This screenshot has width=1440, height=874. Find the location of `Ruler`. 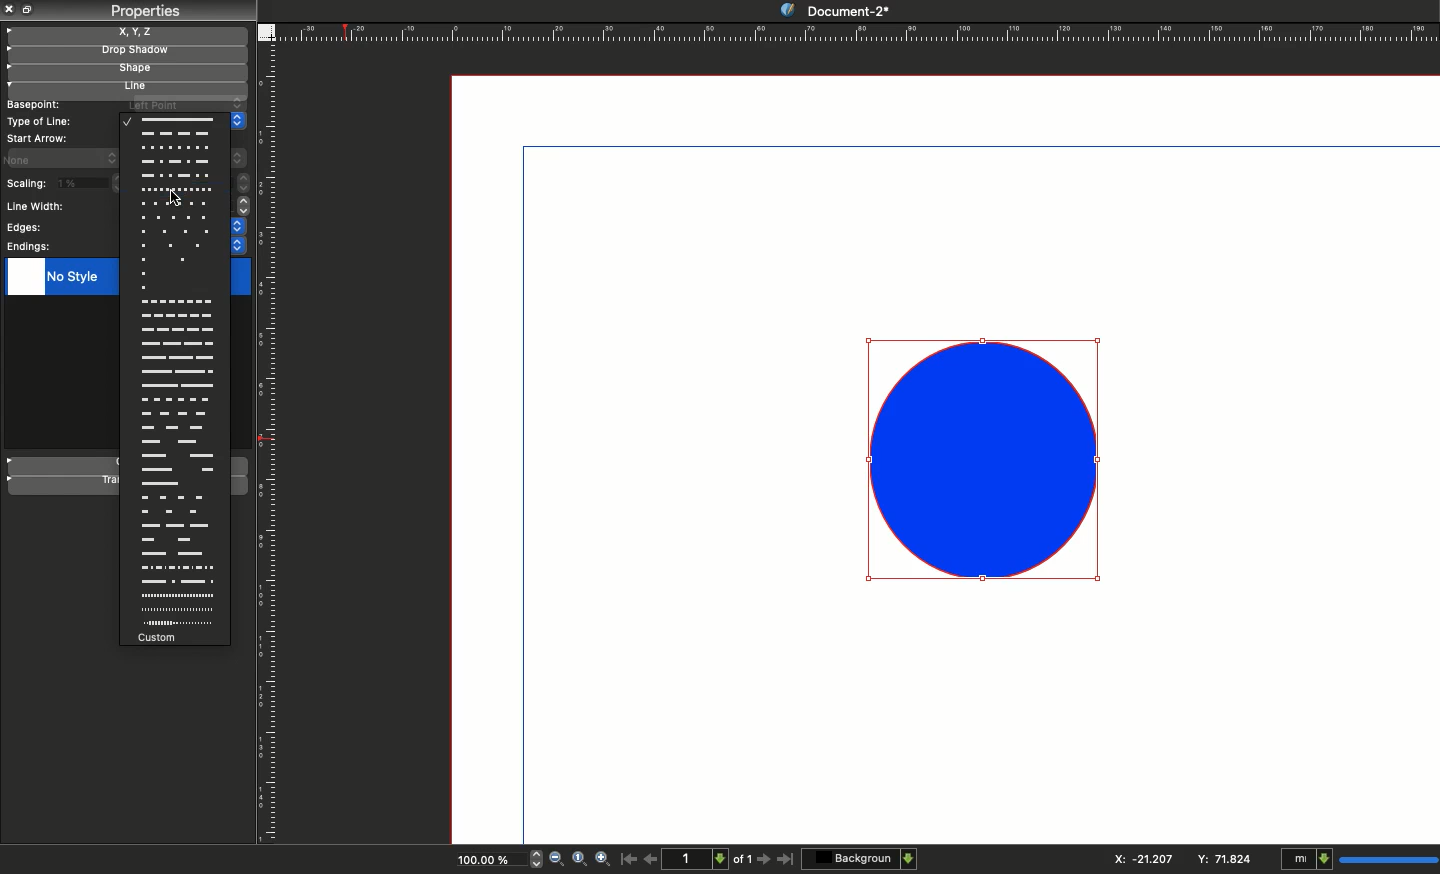

Ruler is located at coordinates (857, 32).